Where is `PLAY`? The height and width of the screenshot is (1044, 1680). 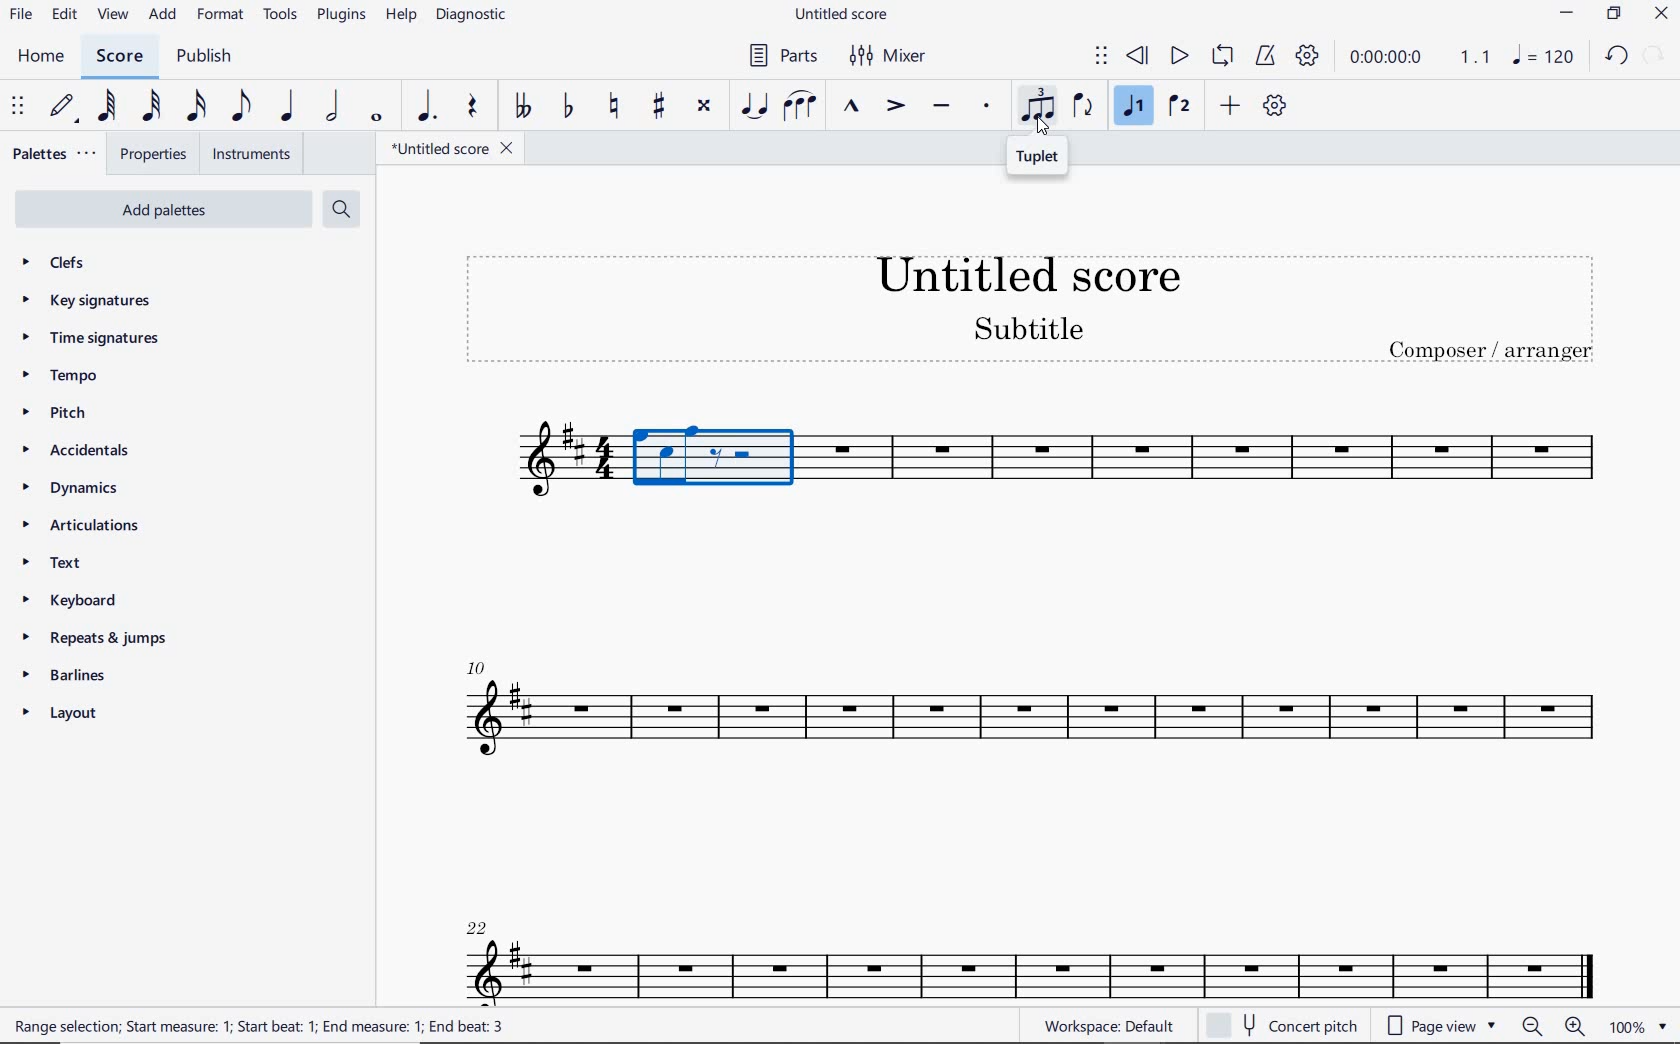 PLAY is located at coordinates (1179, 56).